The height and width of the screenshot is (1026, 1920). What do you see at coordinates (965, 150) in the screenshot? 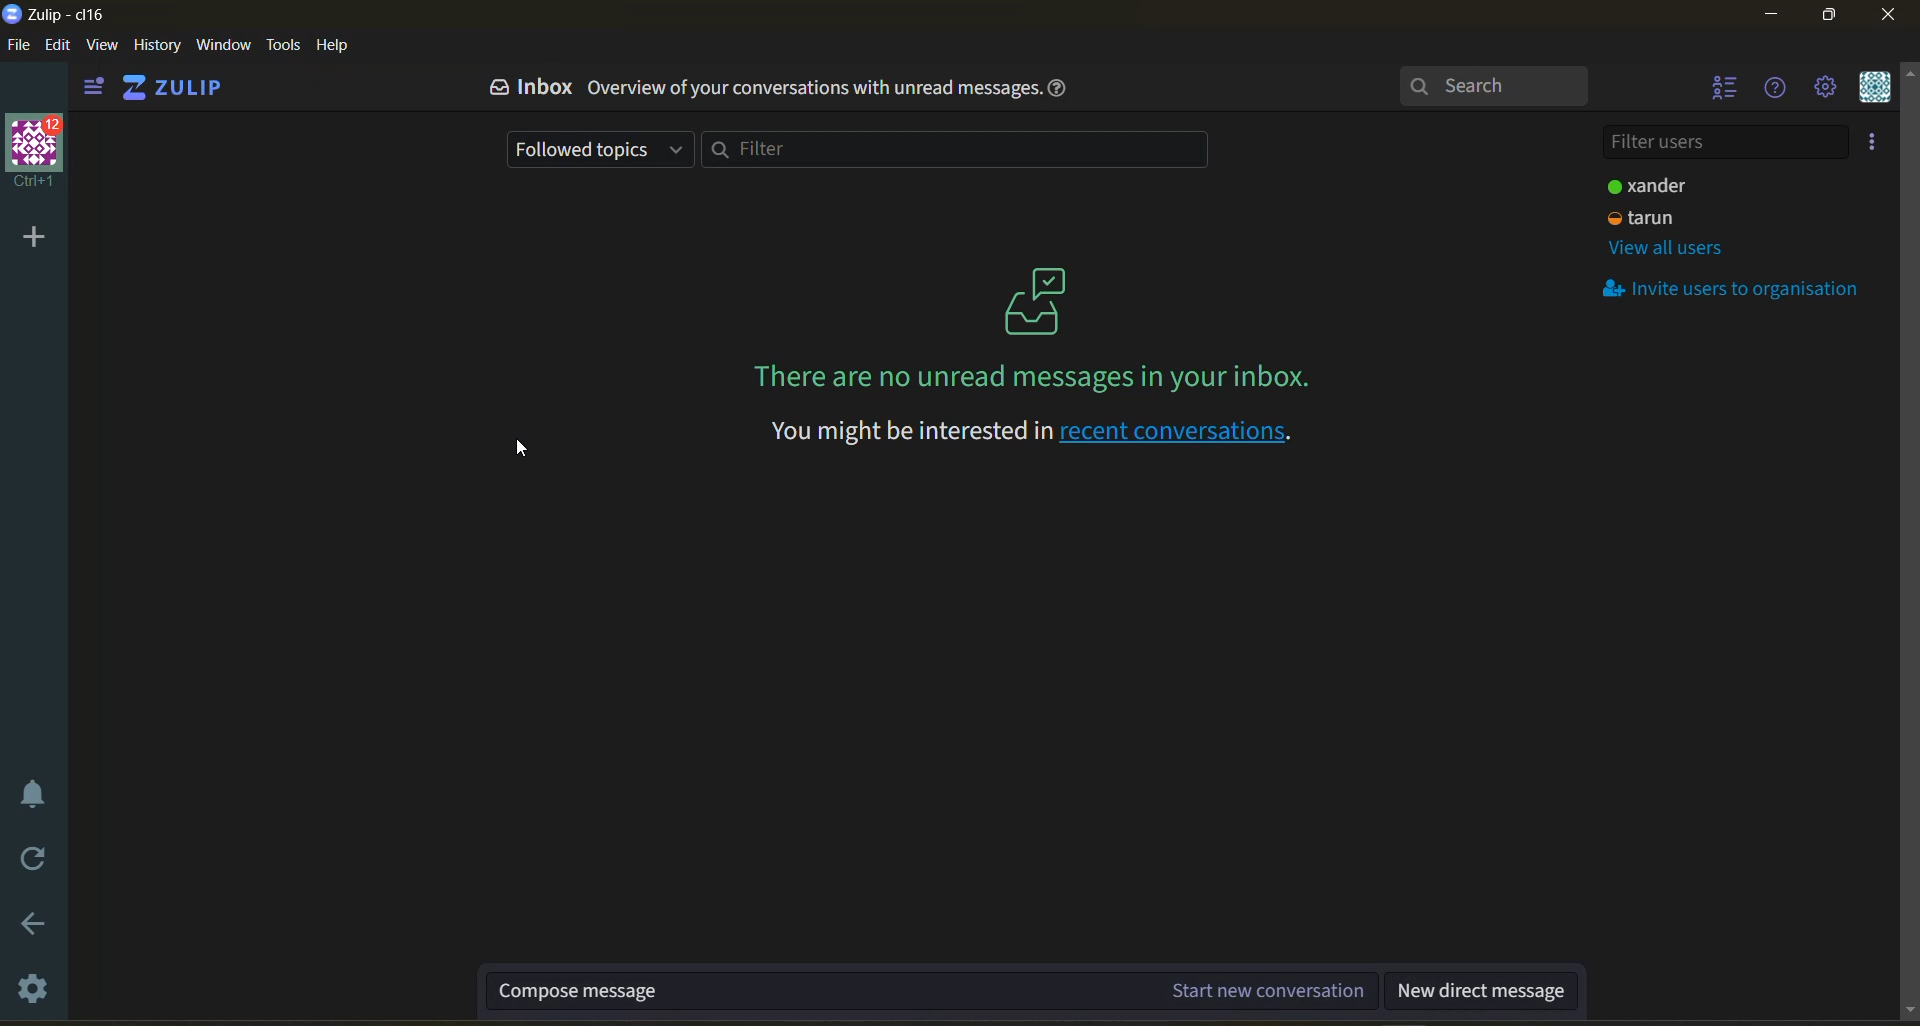
I see `filter` at bounding box center [965, 150].